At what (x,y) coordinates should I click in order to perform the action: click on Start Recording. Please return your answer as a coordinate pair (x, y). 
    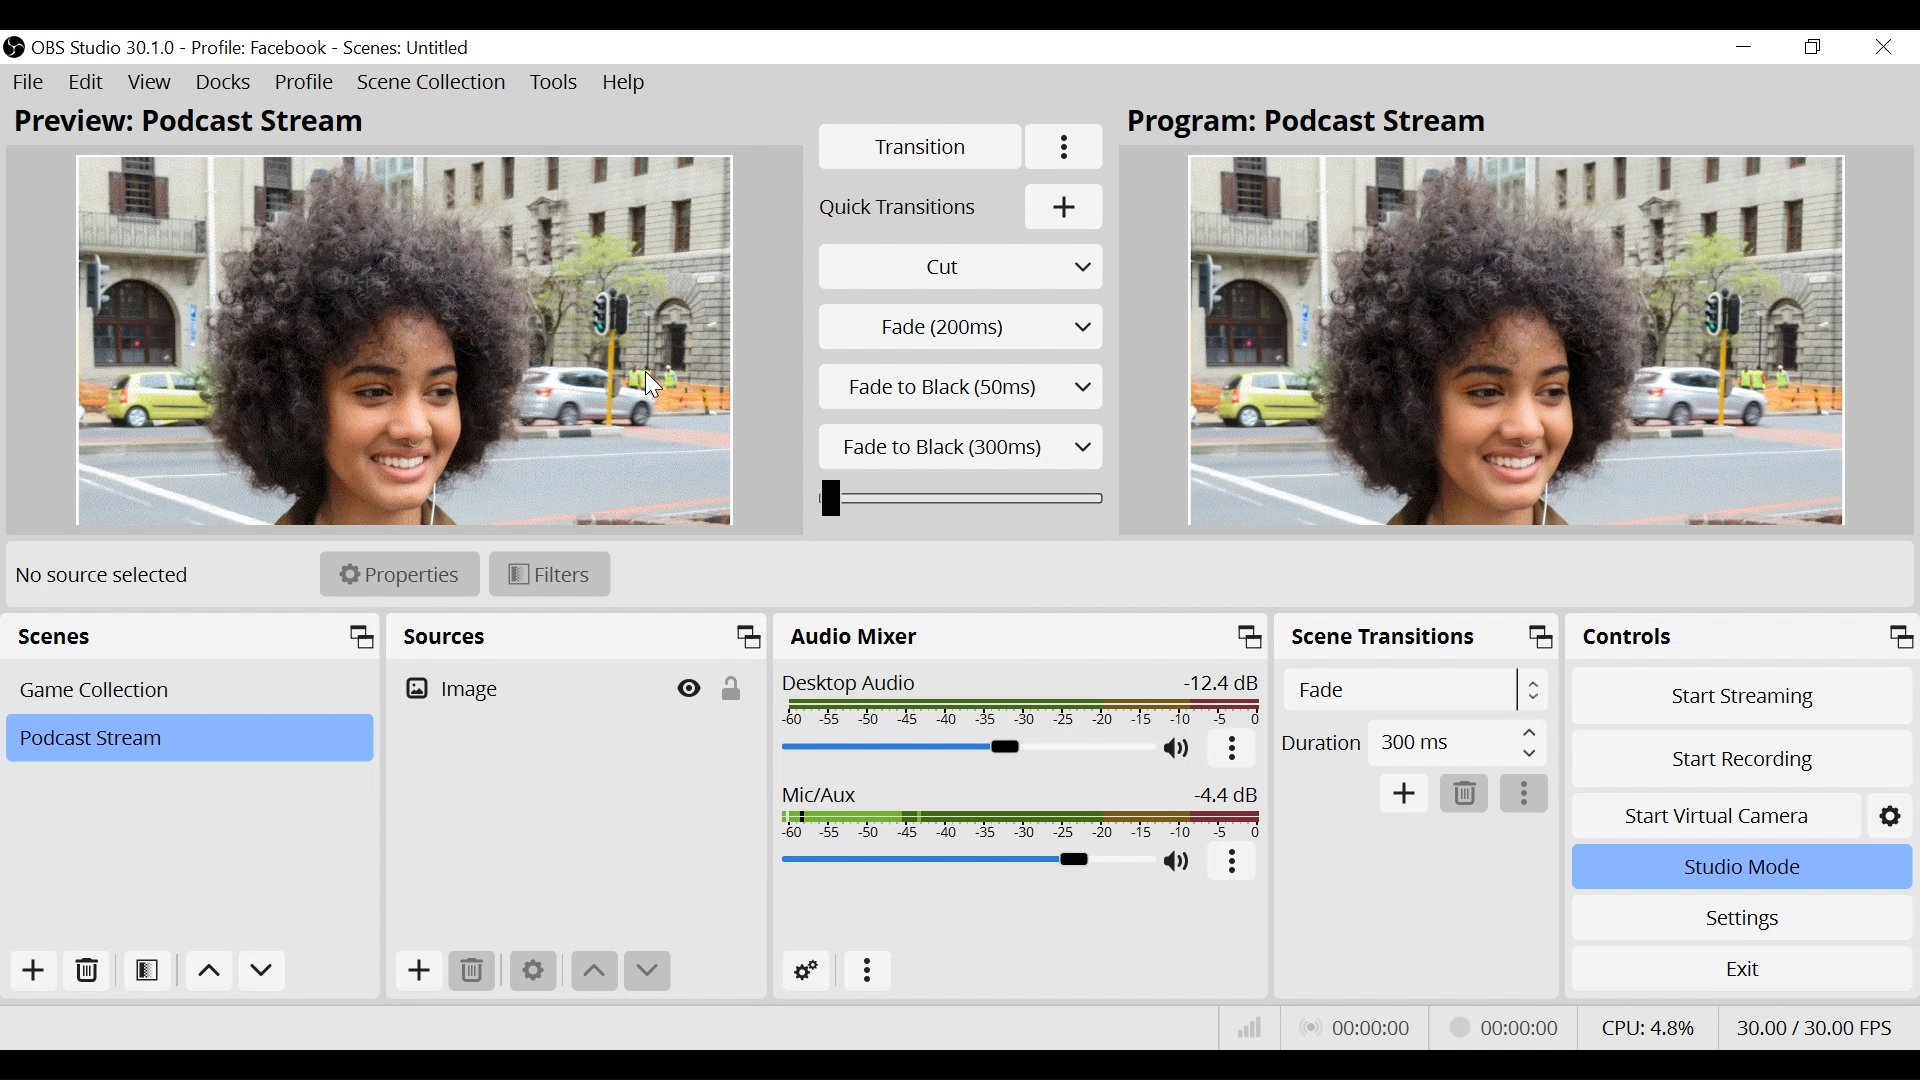
    Looking at the image, I should click on (1739, 758).